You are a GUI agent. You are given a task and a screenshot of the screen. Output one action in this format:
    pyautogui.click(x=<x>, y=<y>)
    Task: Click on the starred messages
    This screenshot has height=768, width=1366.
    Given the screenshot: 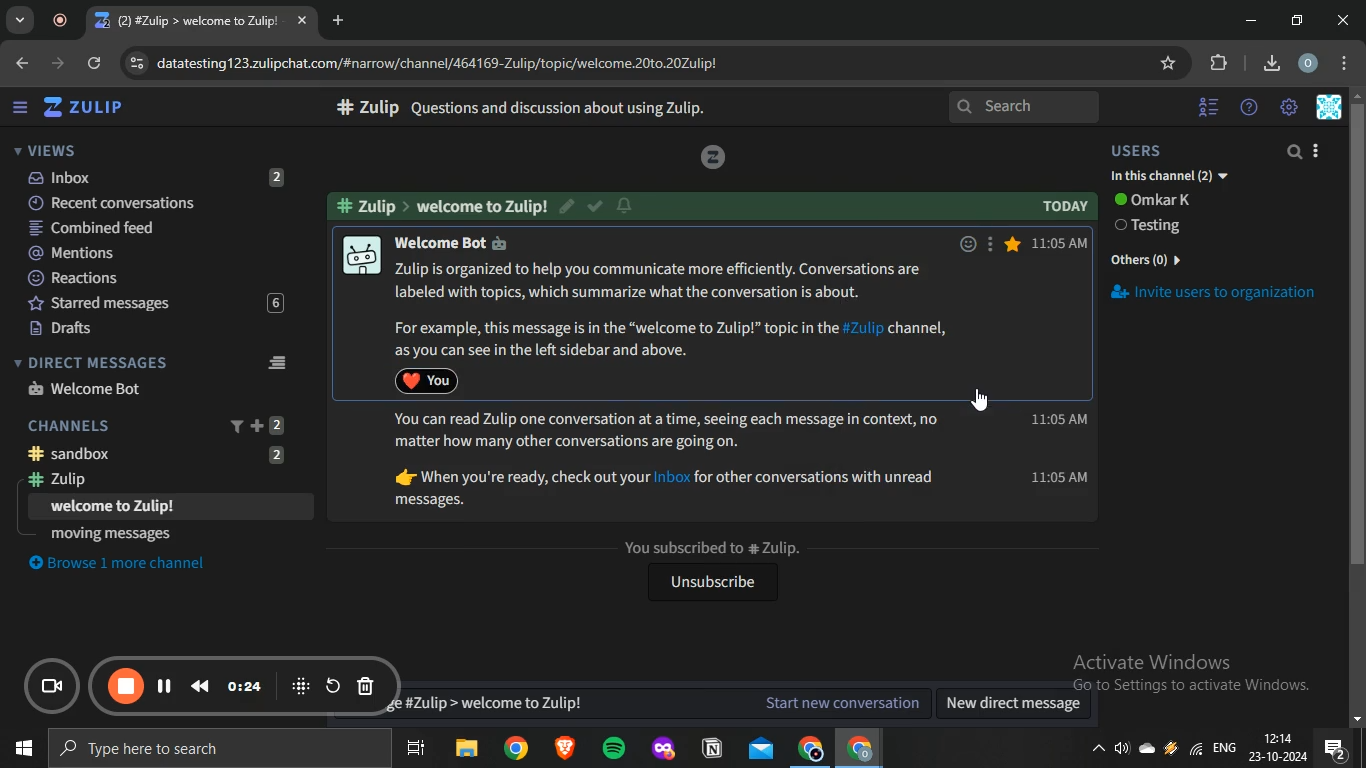 What is the action you would take?
    pyautogui.click(x=1013, y=244)
    